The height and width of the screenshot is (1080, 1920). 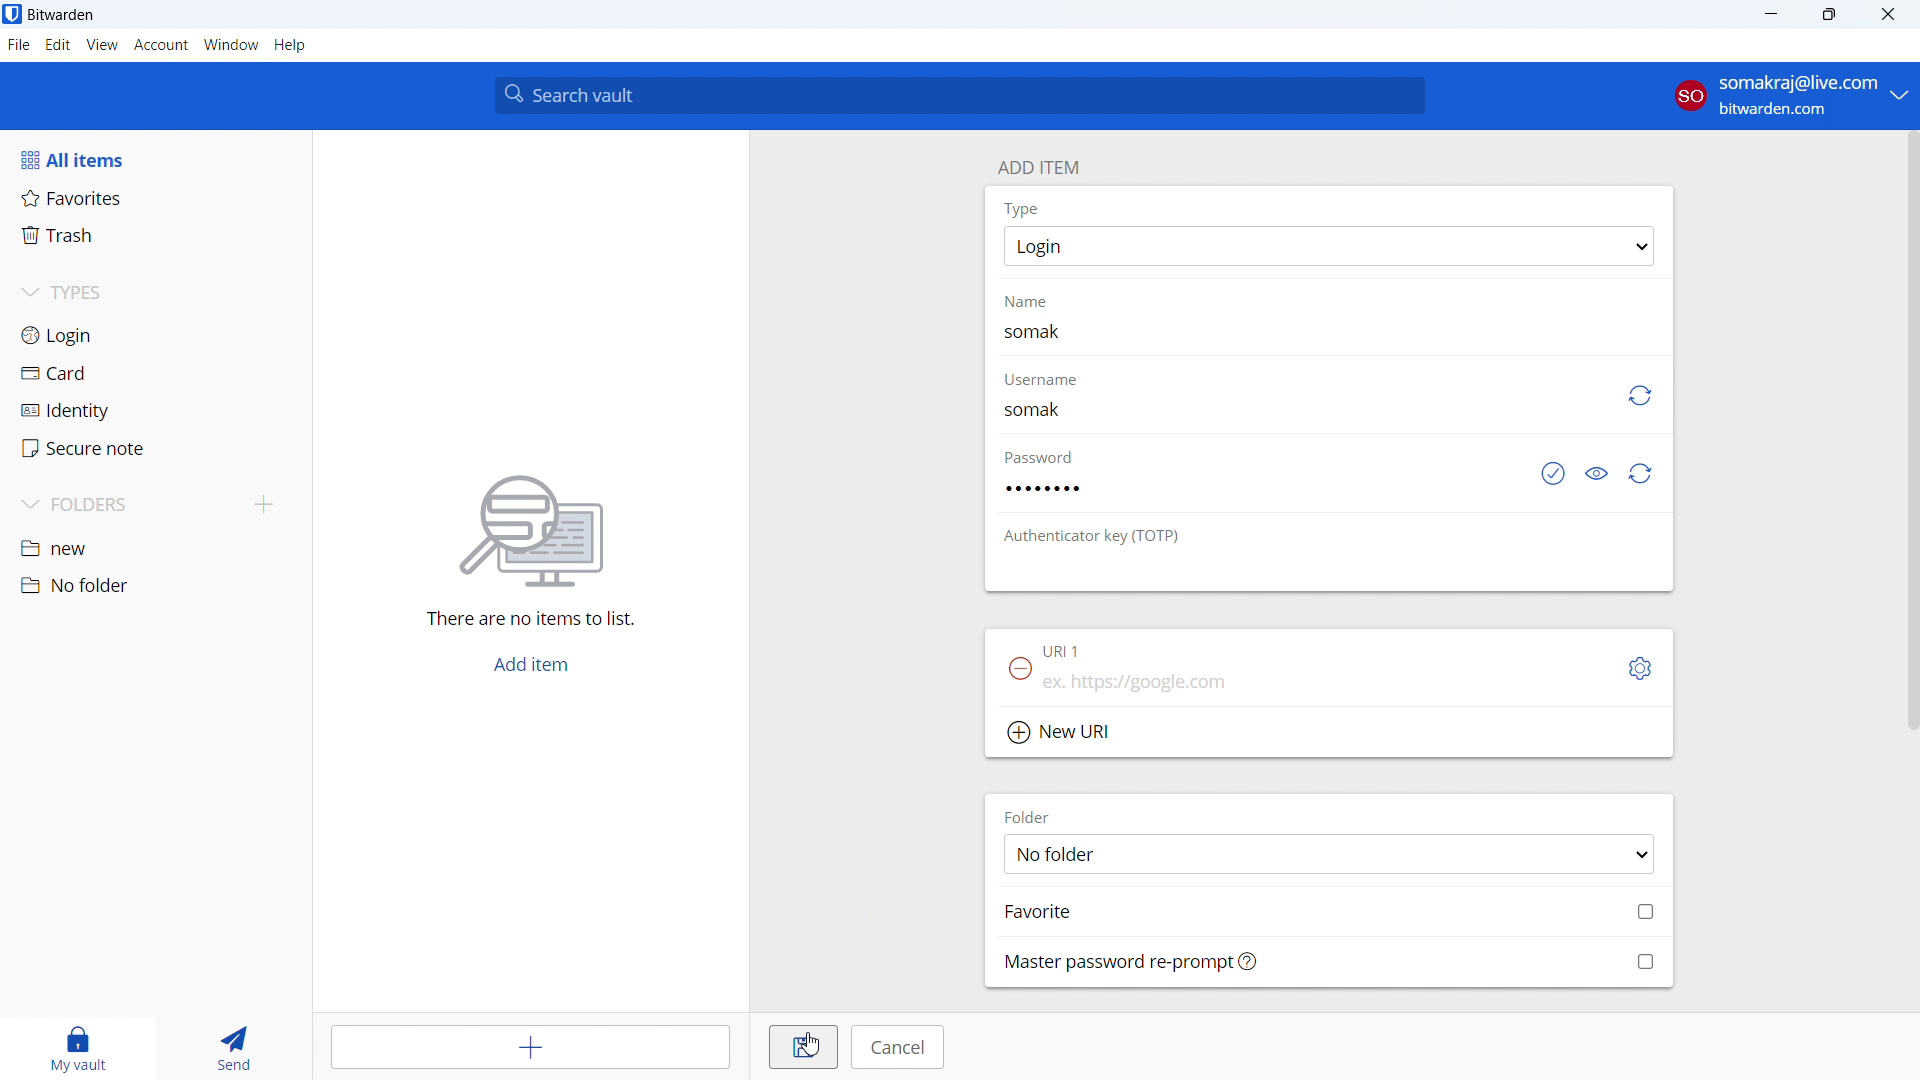 I want to click on close, so click(x=1888, y=15).